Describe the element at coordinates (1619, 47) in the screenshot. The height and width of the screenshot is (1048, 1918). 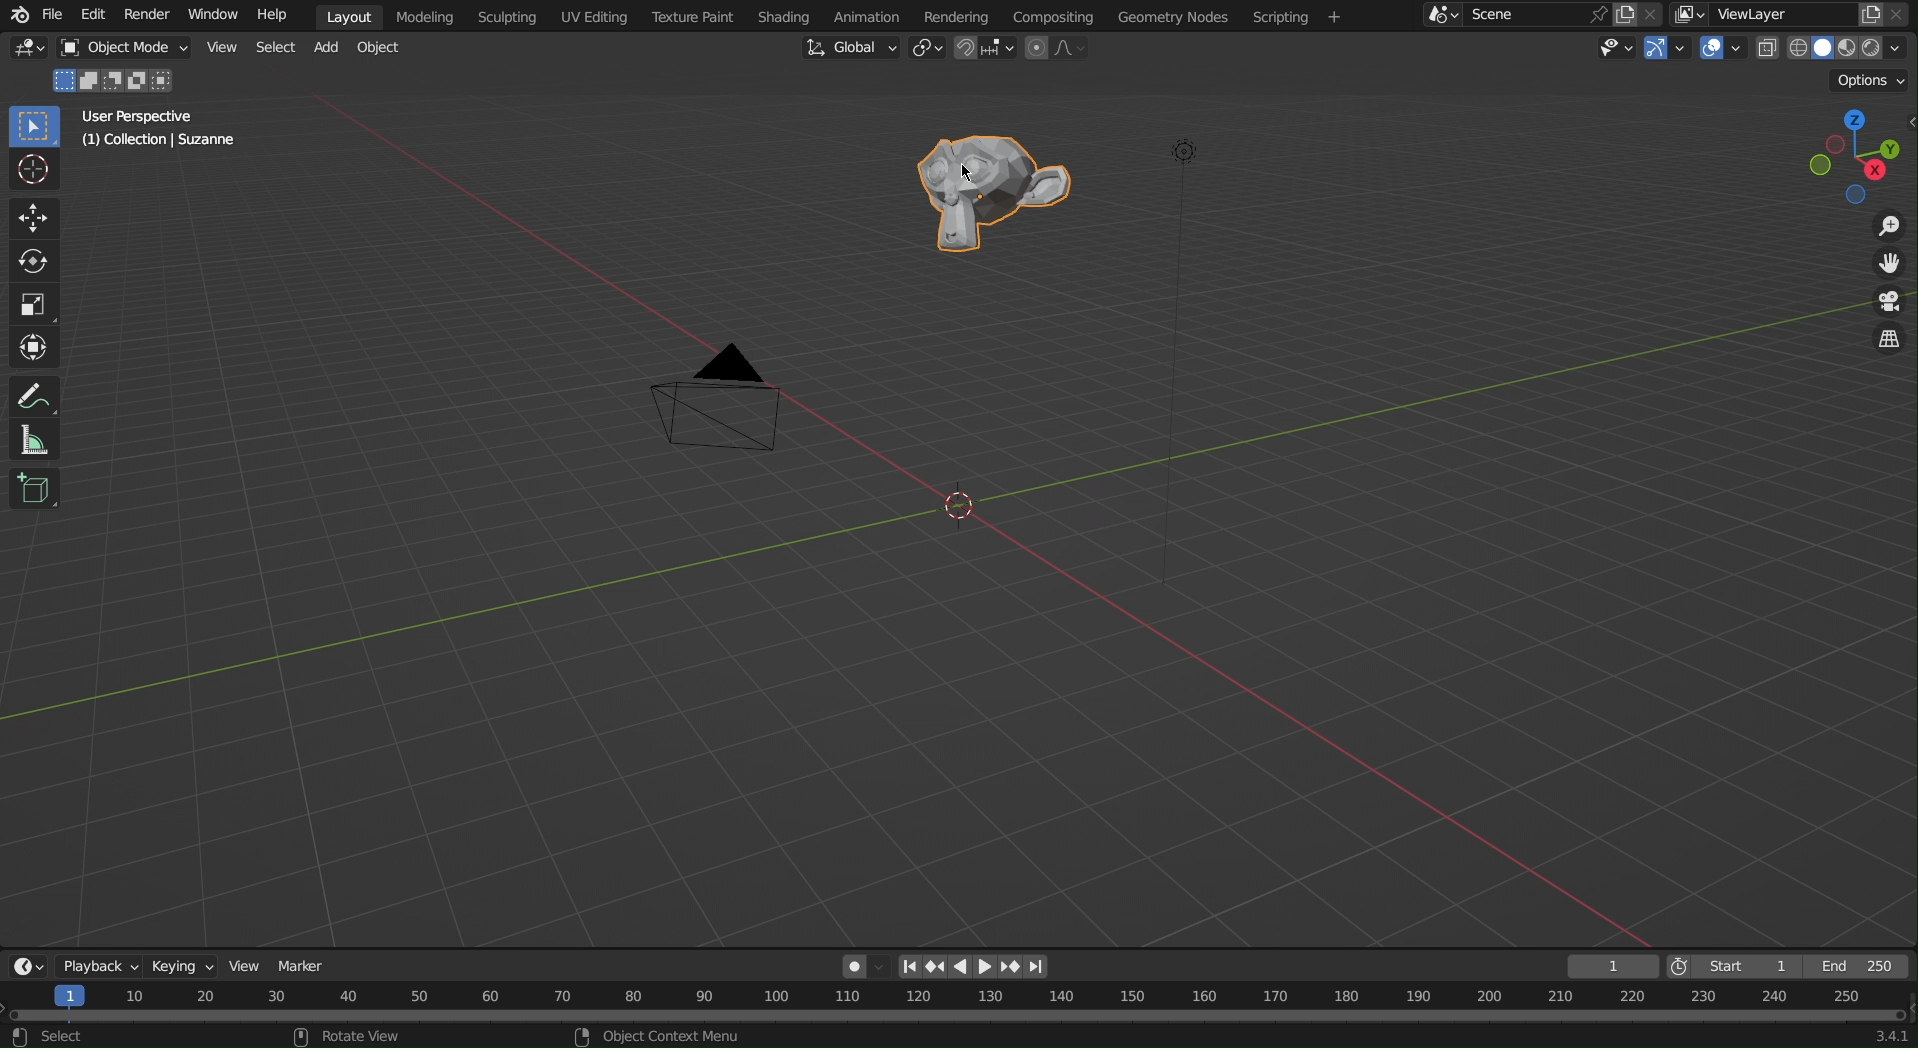
I see `View Objects Types` at that location.